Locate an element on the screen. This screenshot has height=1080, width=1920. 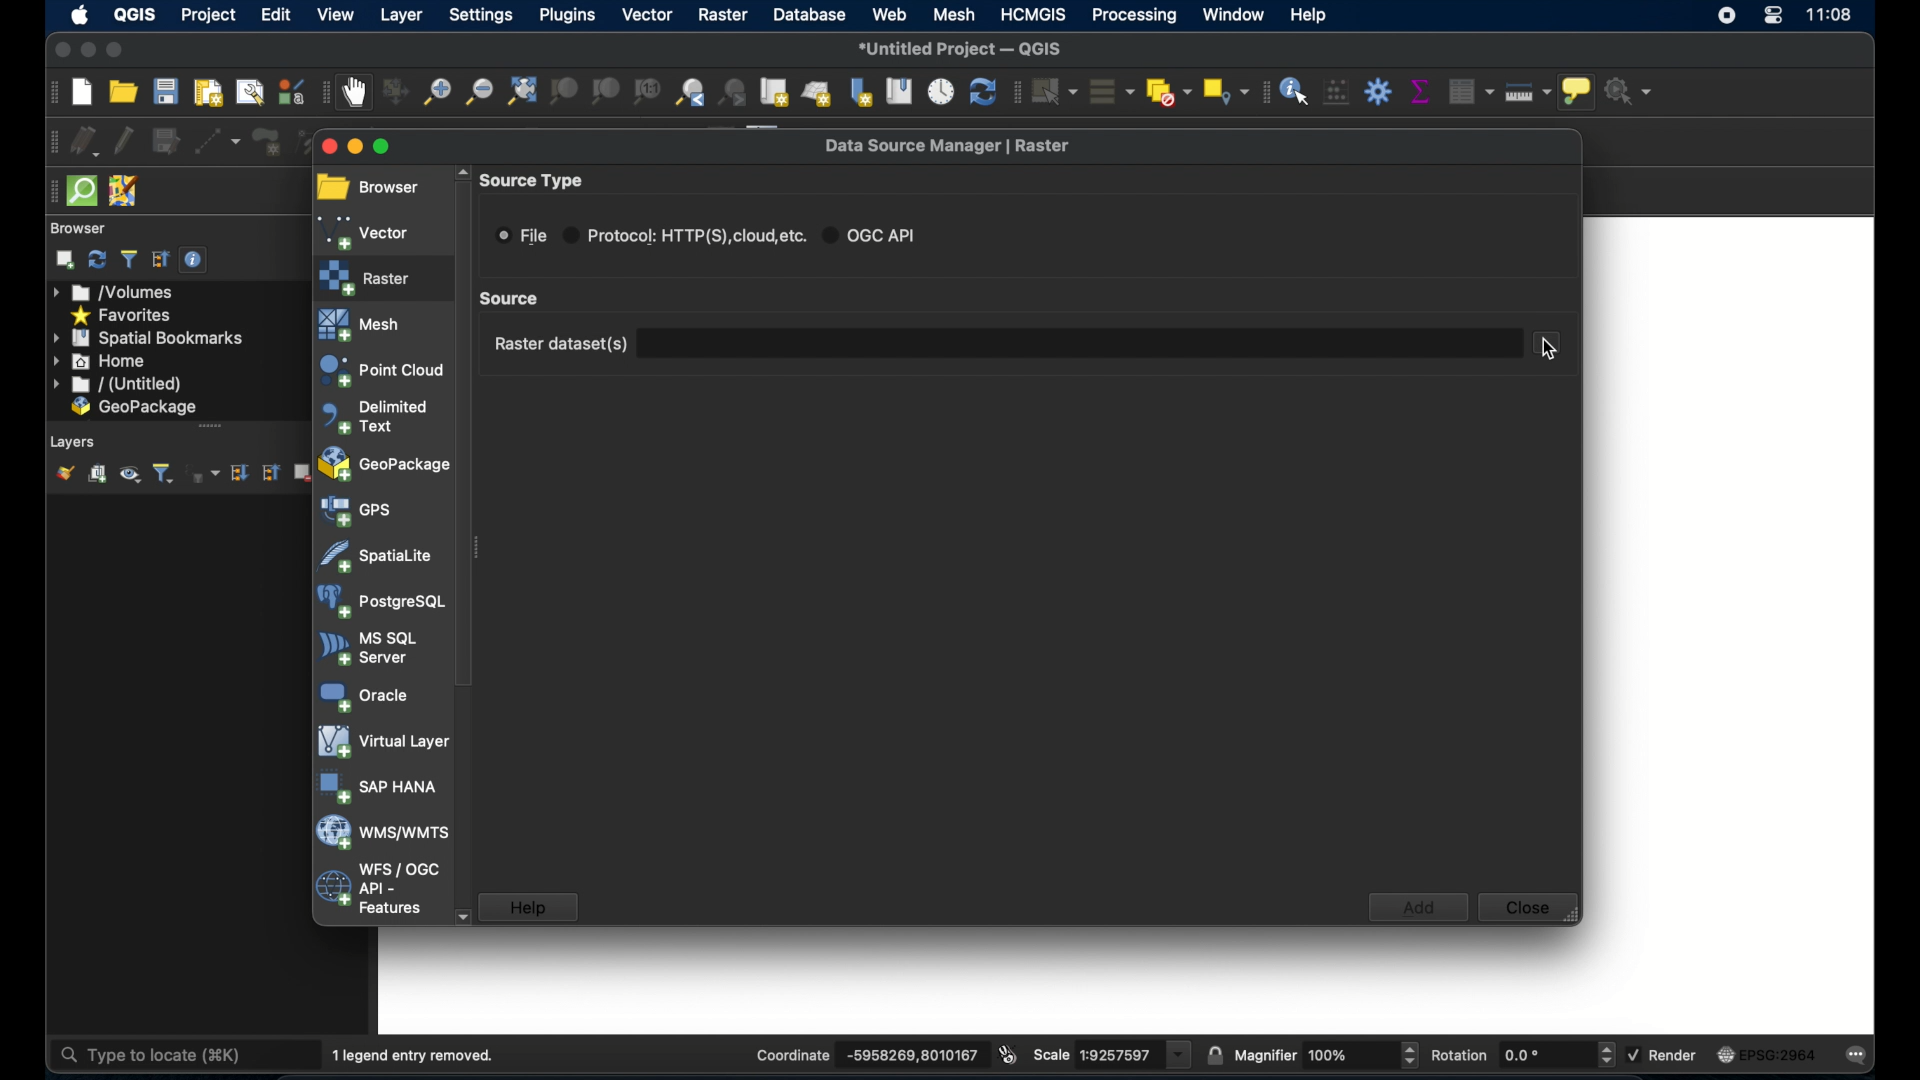
minimize is located at coordinates (87, 50).